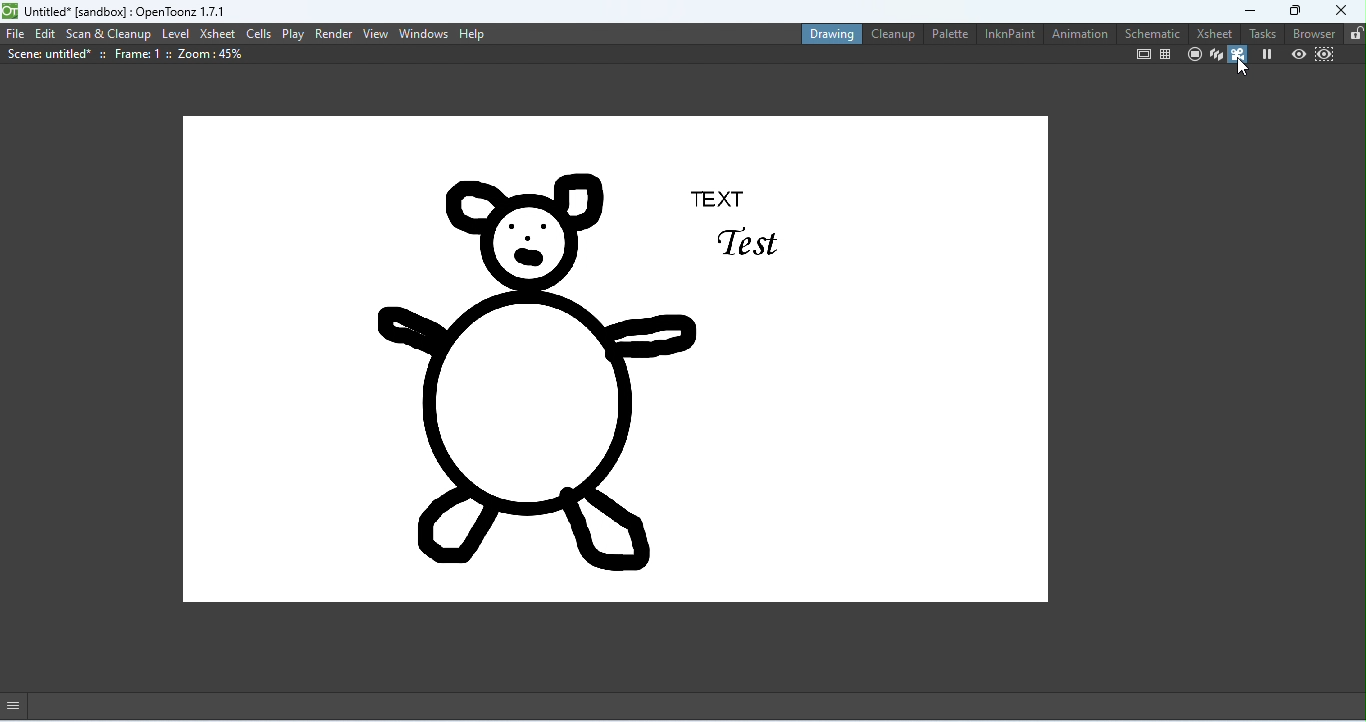 The image size is (1366, 722). What do you see at coordinates (334, 33) in the screenshot?
I see `render` at bounding box center [334, 33].